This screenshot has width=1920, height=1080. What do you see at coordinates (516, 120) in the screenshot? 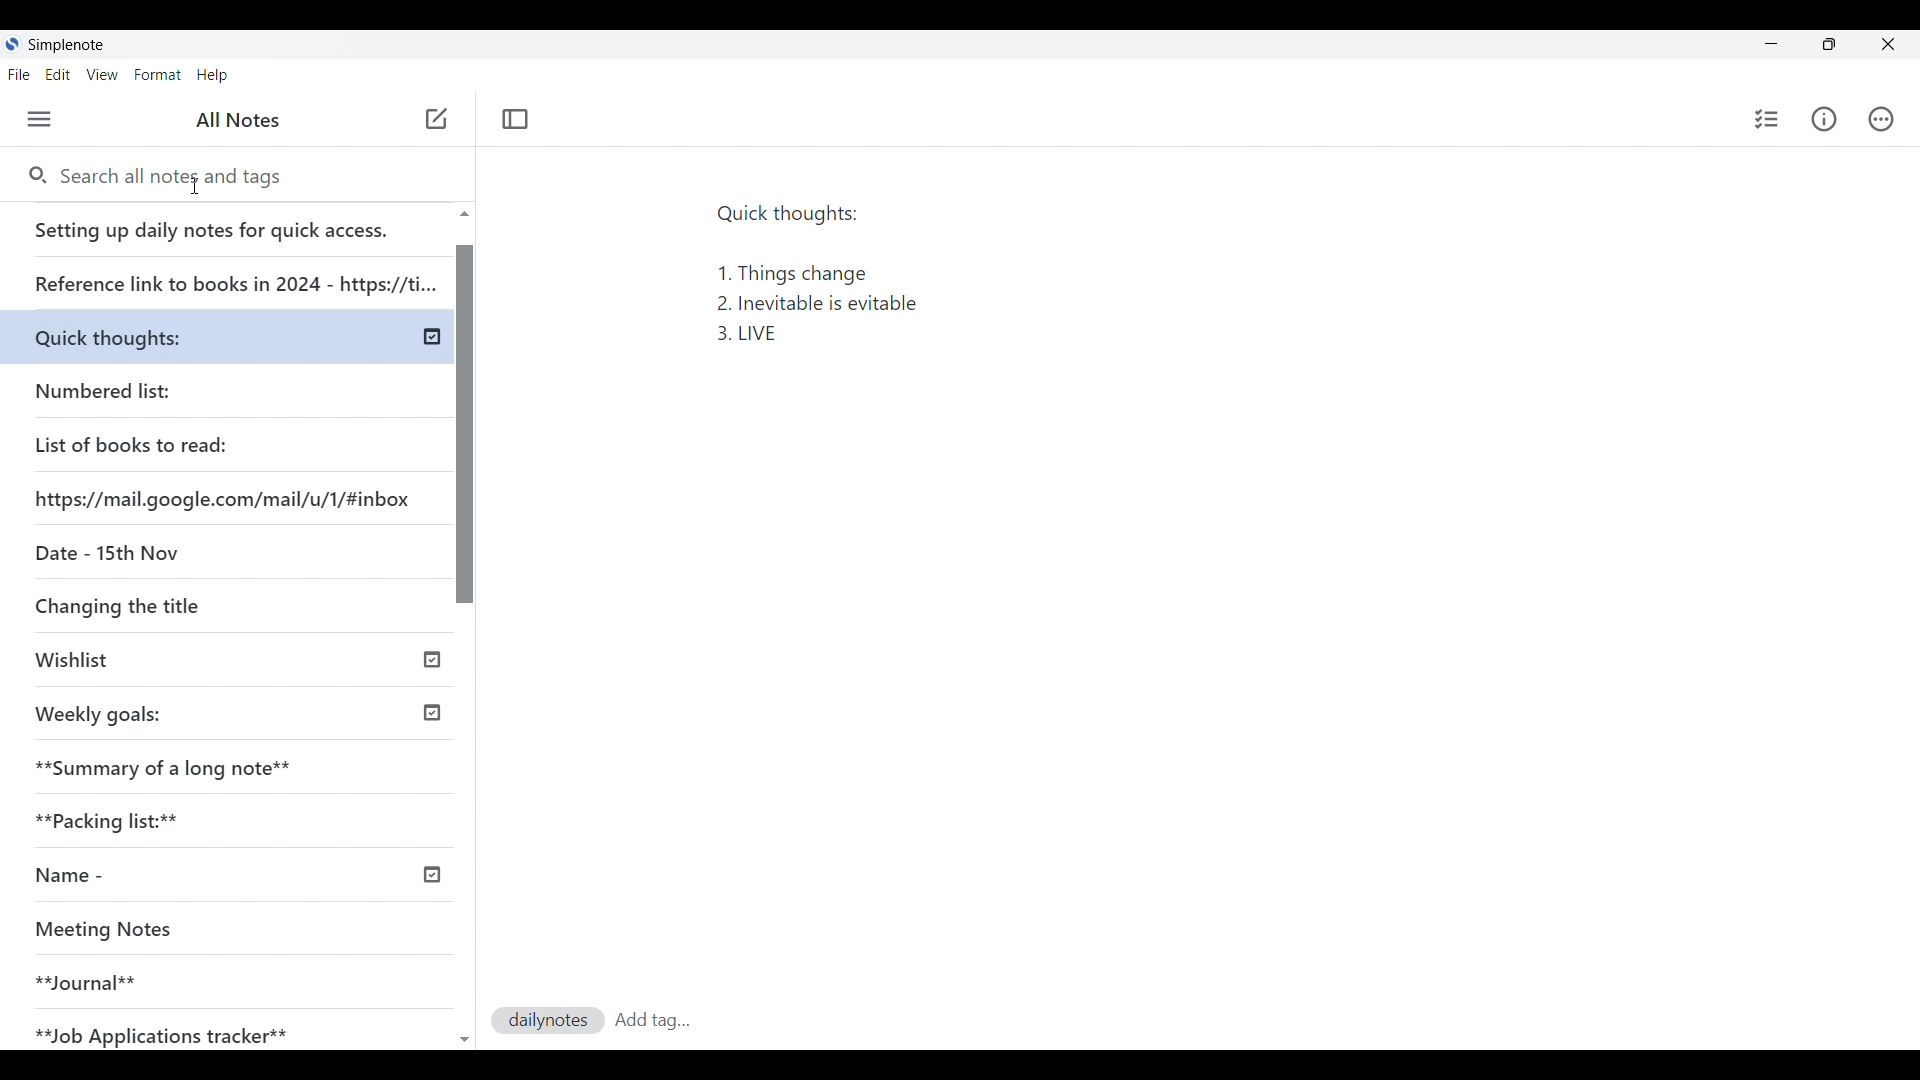
I see `Toggle focus mode` at bounding box center [516, 120].